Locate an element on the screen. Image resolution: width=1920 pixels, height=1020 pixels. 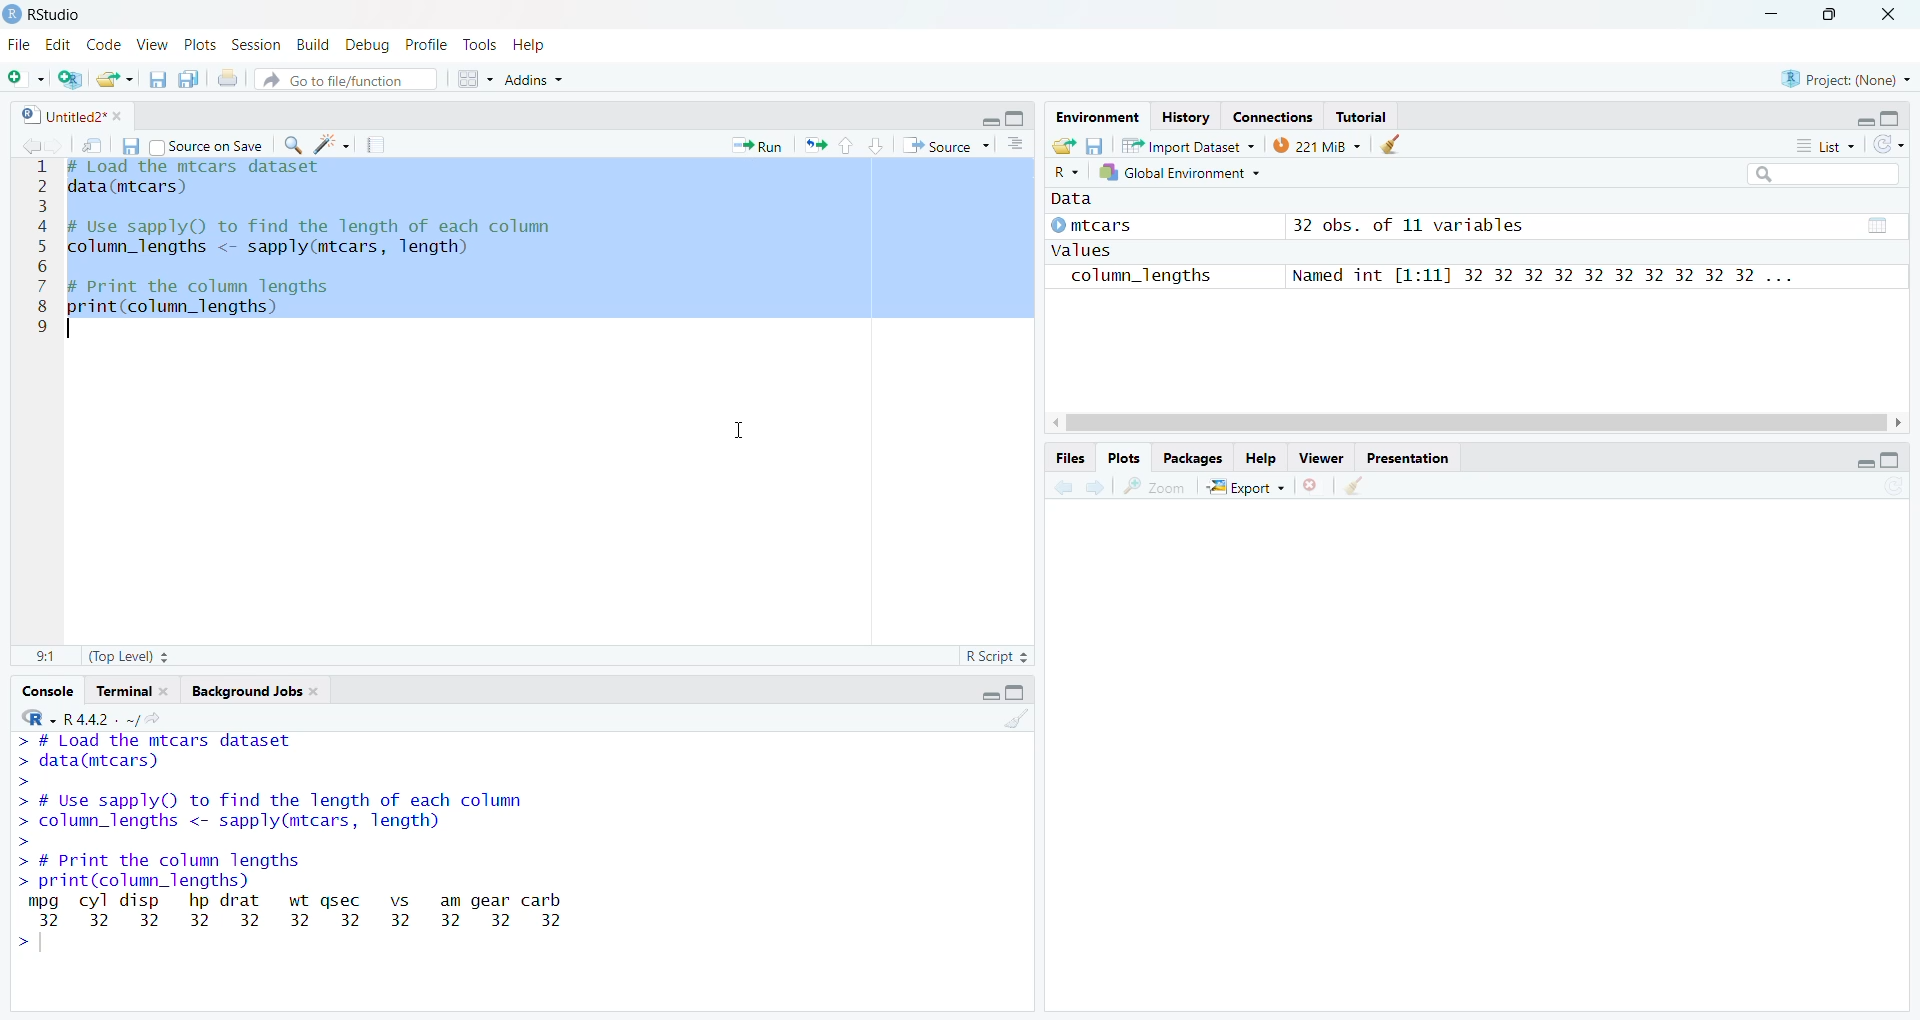
Refresh list is located at coordinates (1889, 146).